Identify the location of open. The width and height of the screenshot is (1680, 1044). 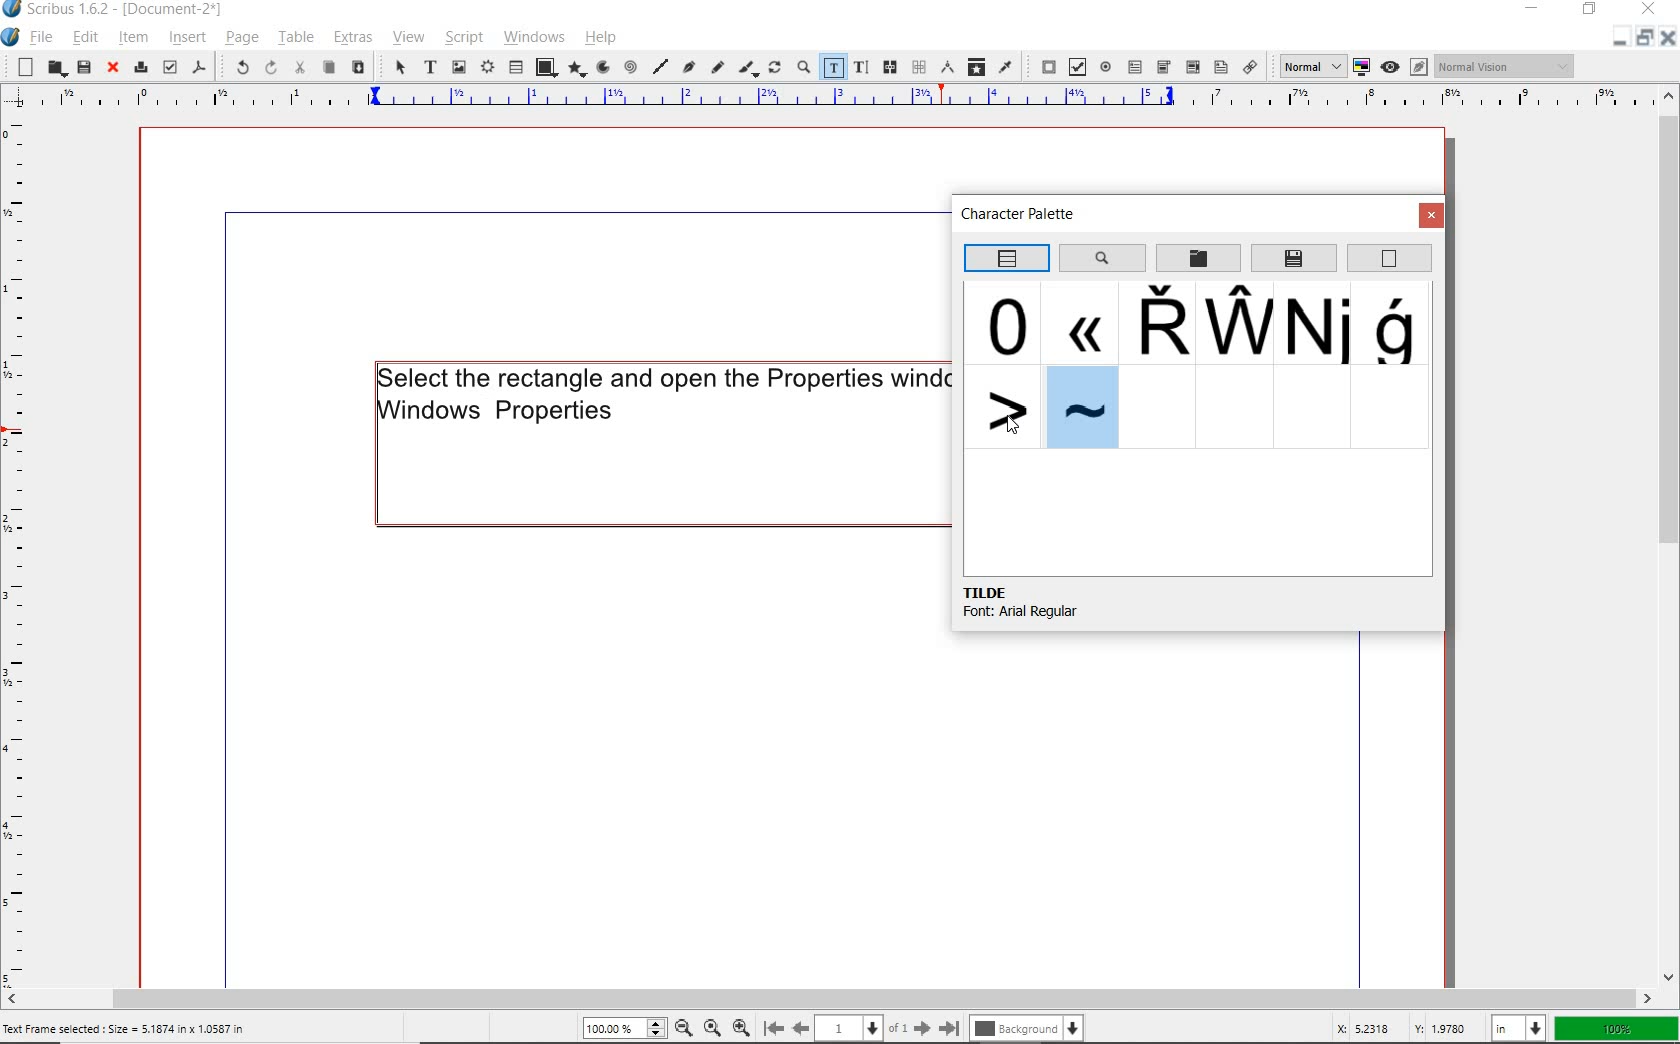
(54, 67).